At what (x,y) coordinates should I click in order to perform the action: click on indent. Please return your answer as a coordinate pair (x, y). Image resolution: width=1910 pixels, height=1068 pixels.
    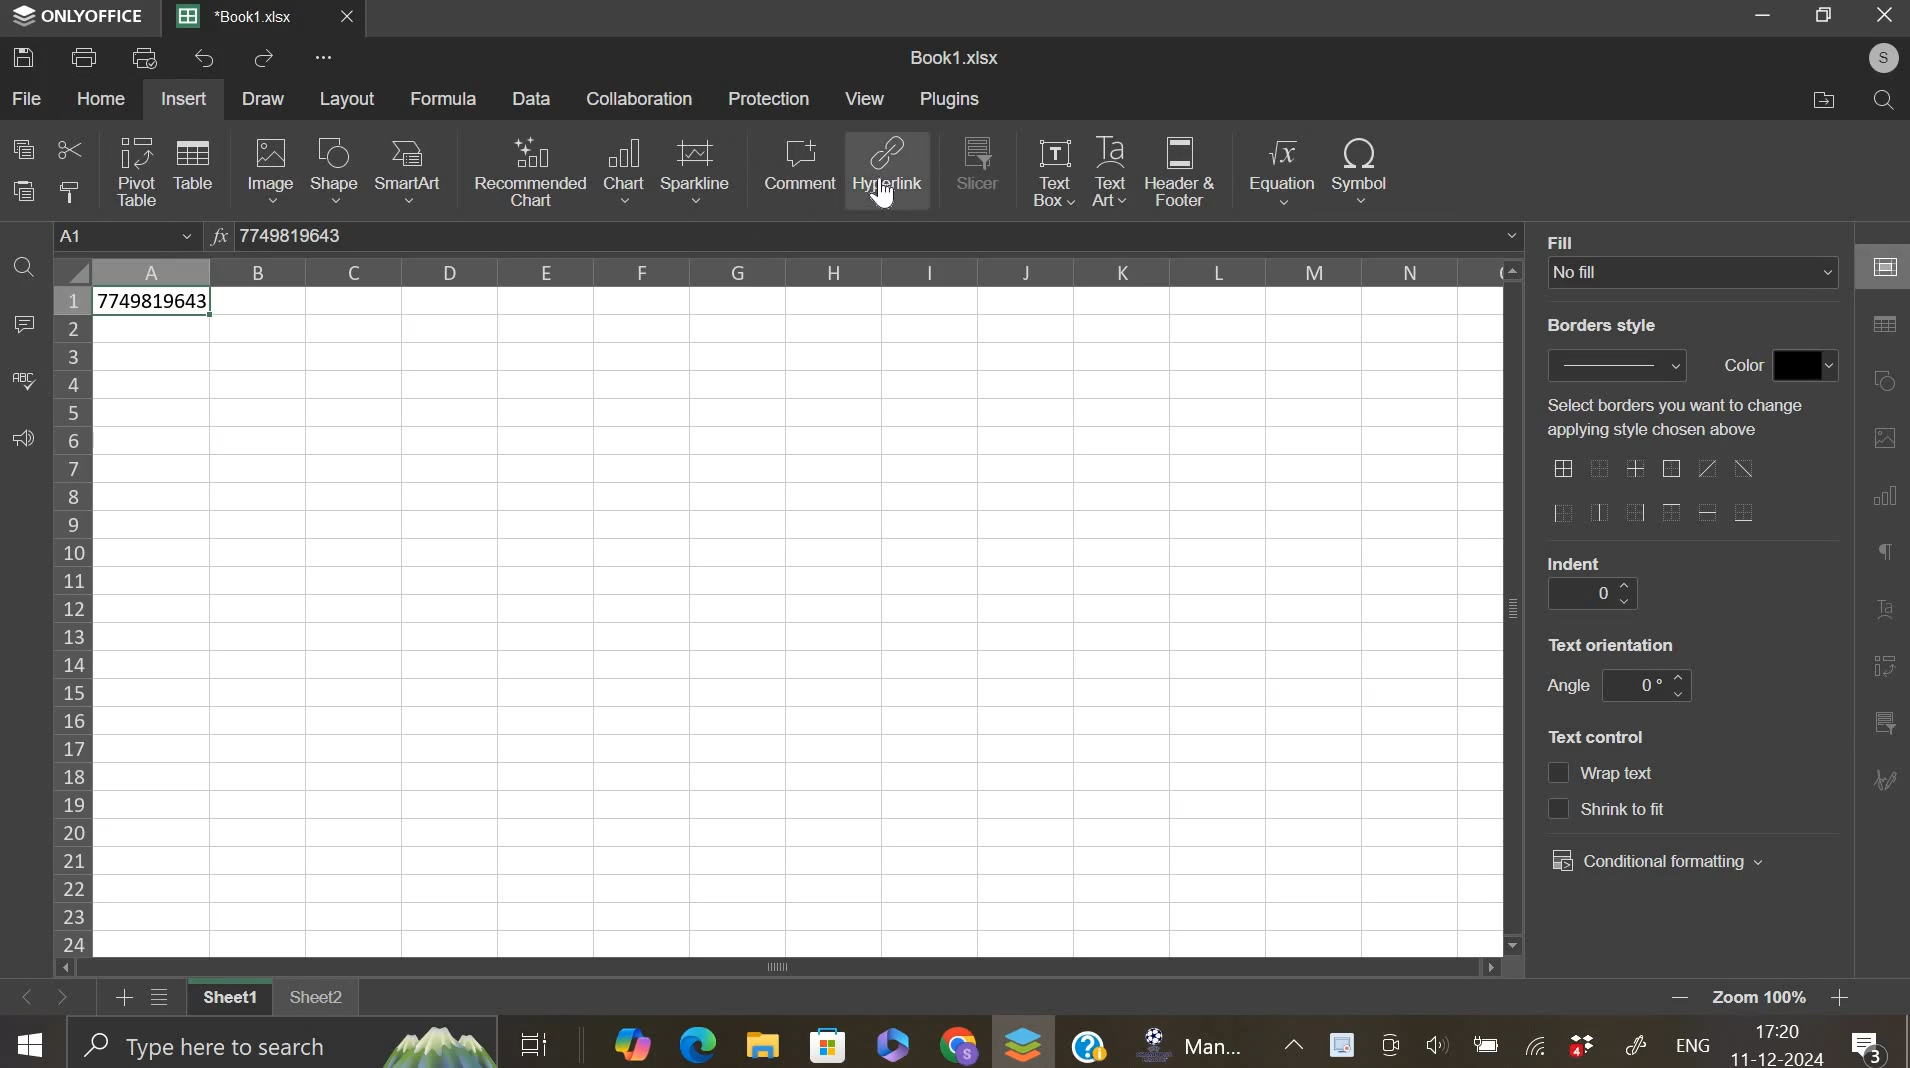
    Looking at the image, I should click on (1591, 595).